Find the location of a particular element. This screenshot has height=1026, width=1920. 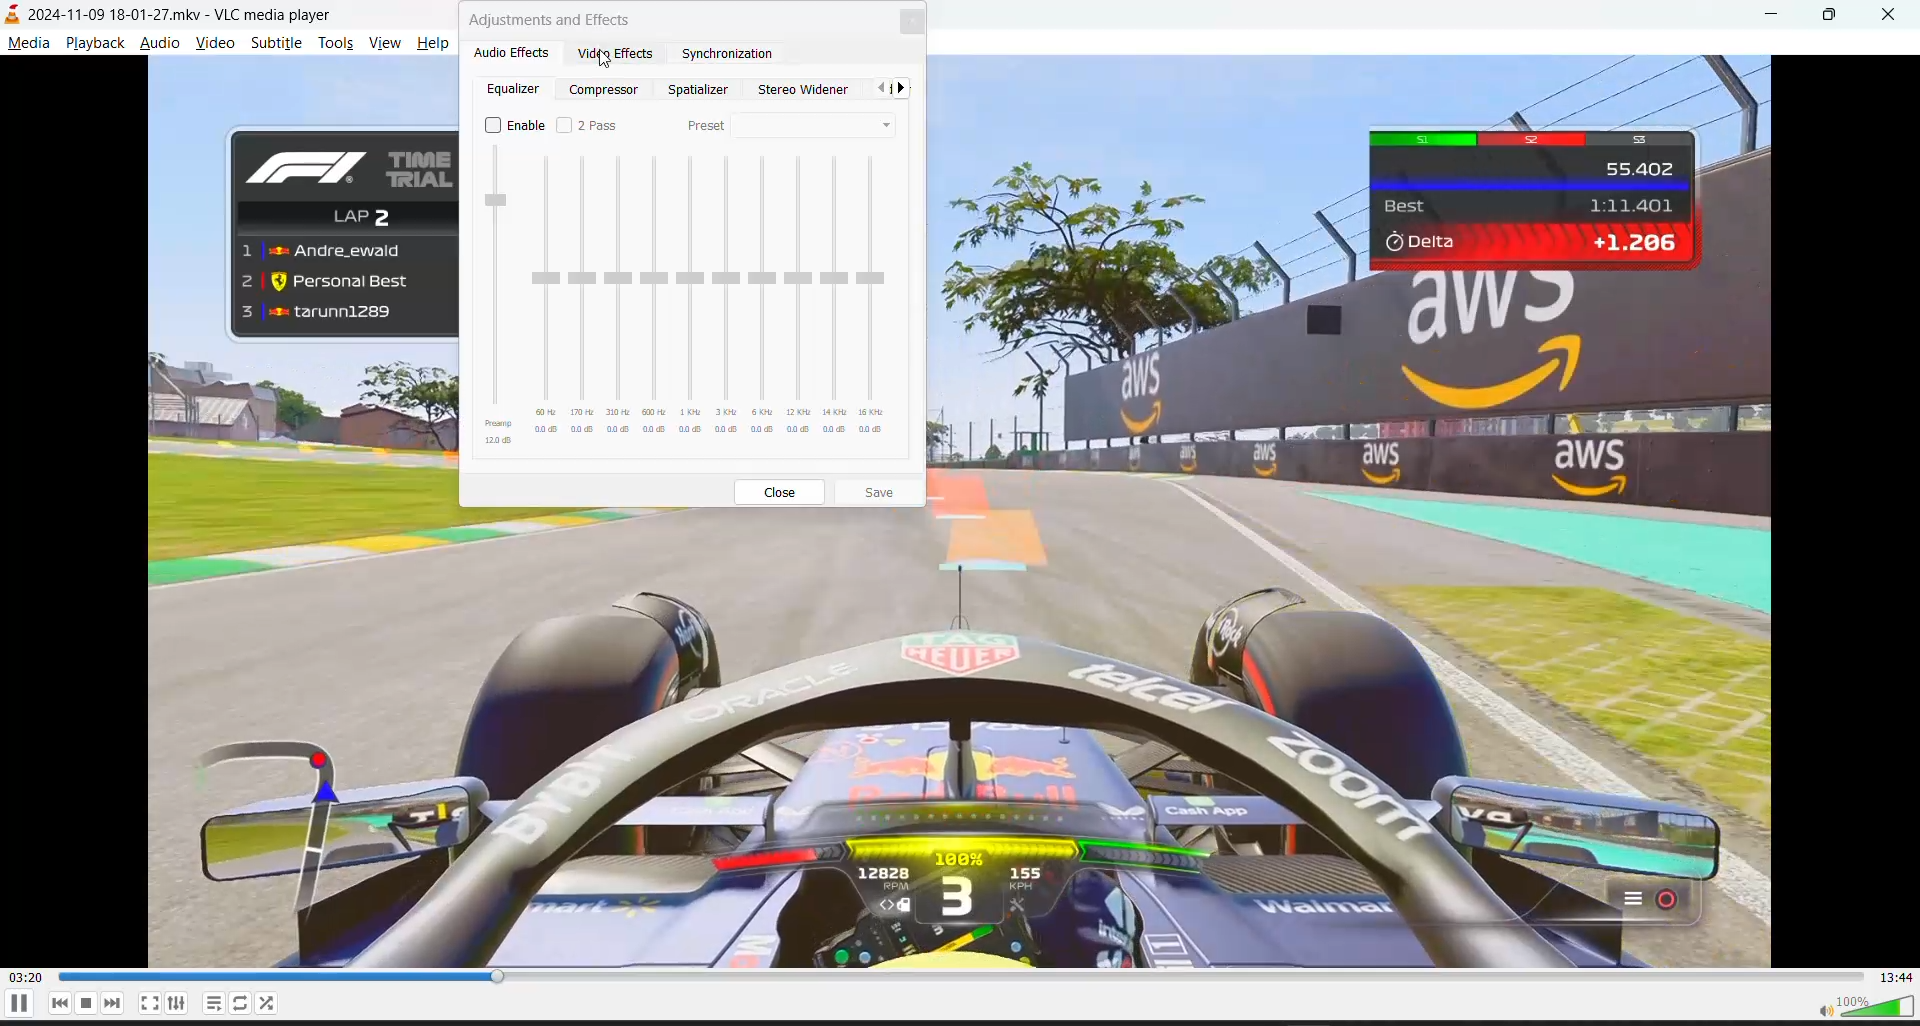

save is located at coordinates (881, 492).